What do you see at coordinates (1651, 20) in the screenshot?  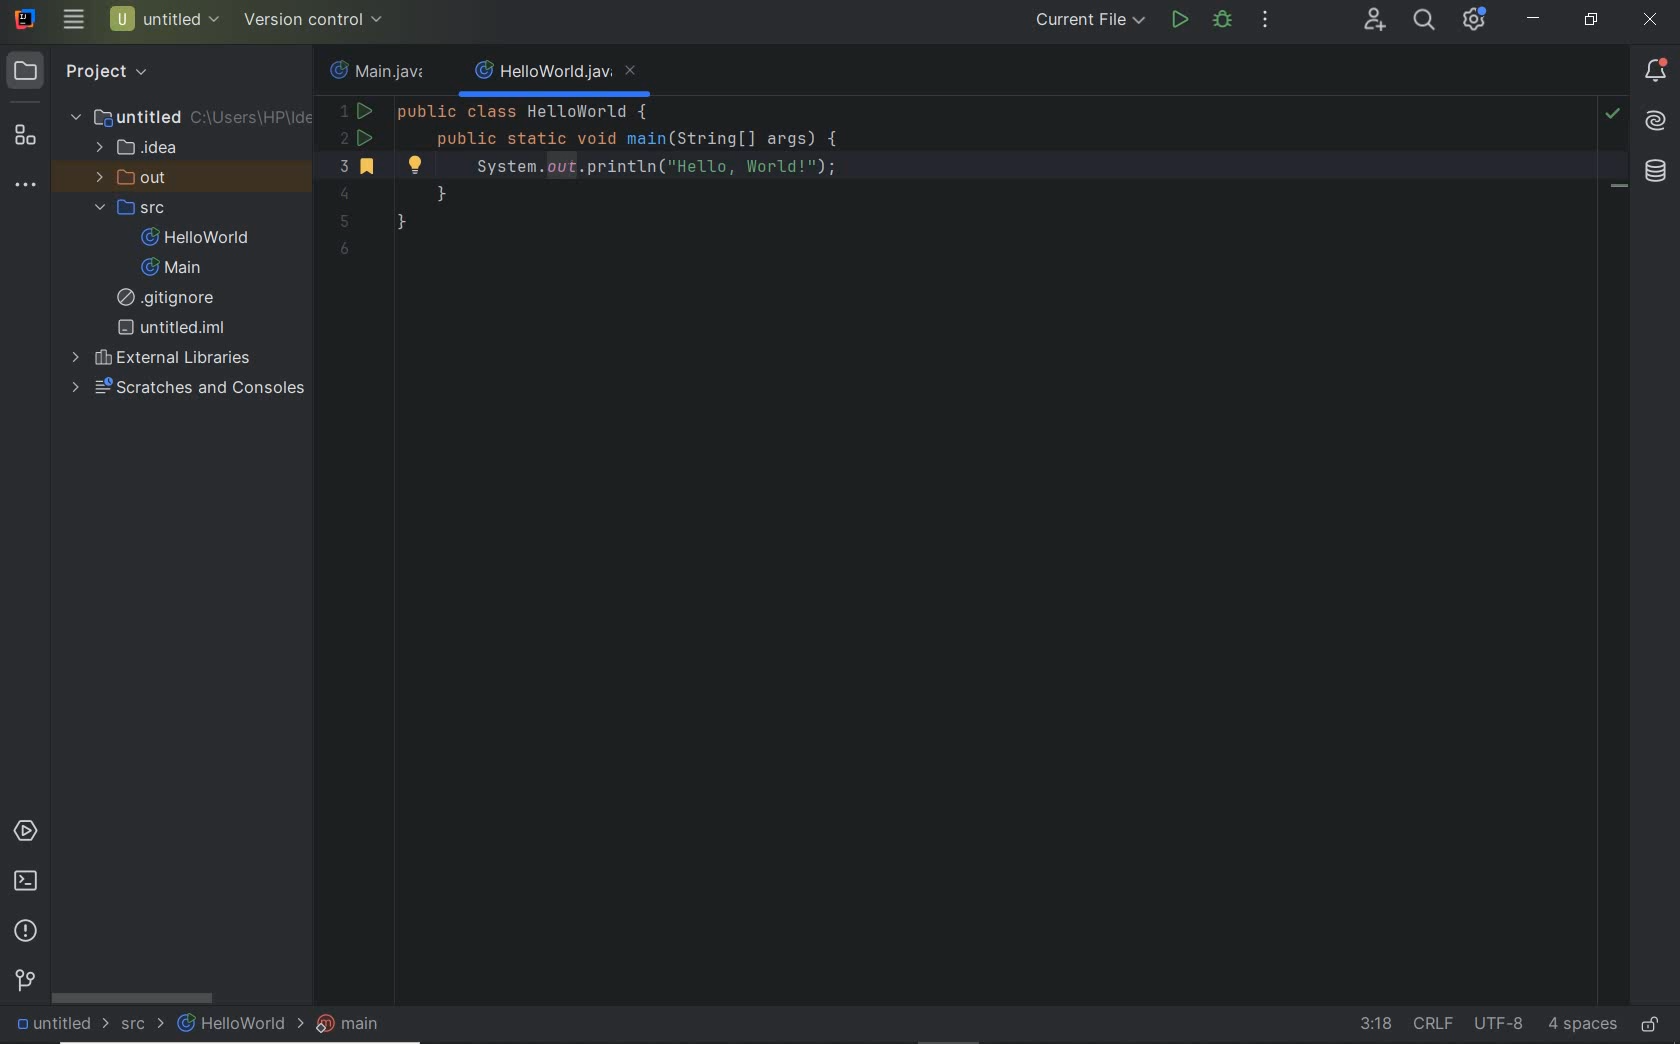 I see `close` at bounding box center [1651, 20].